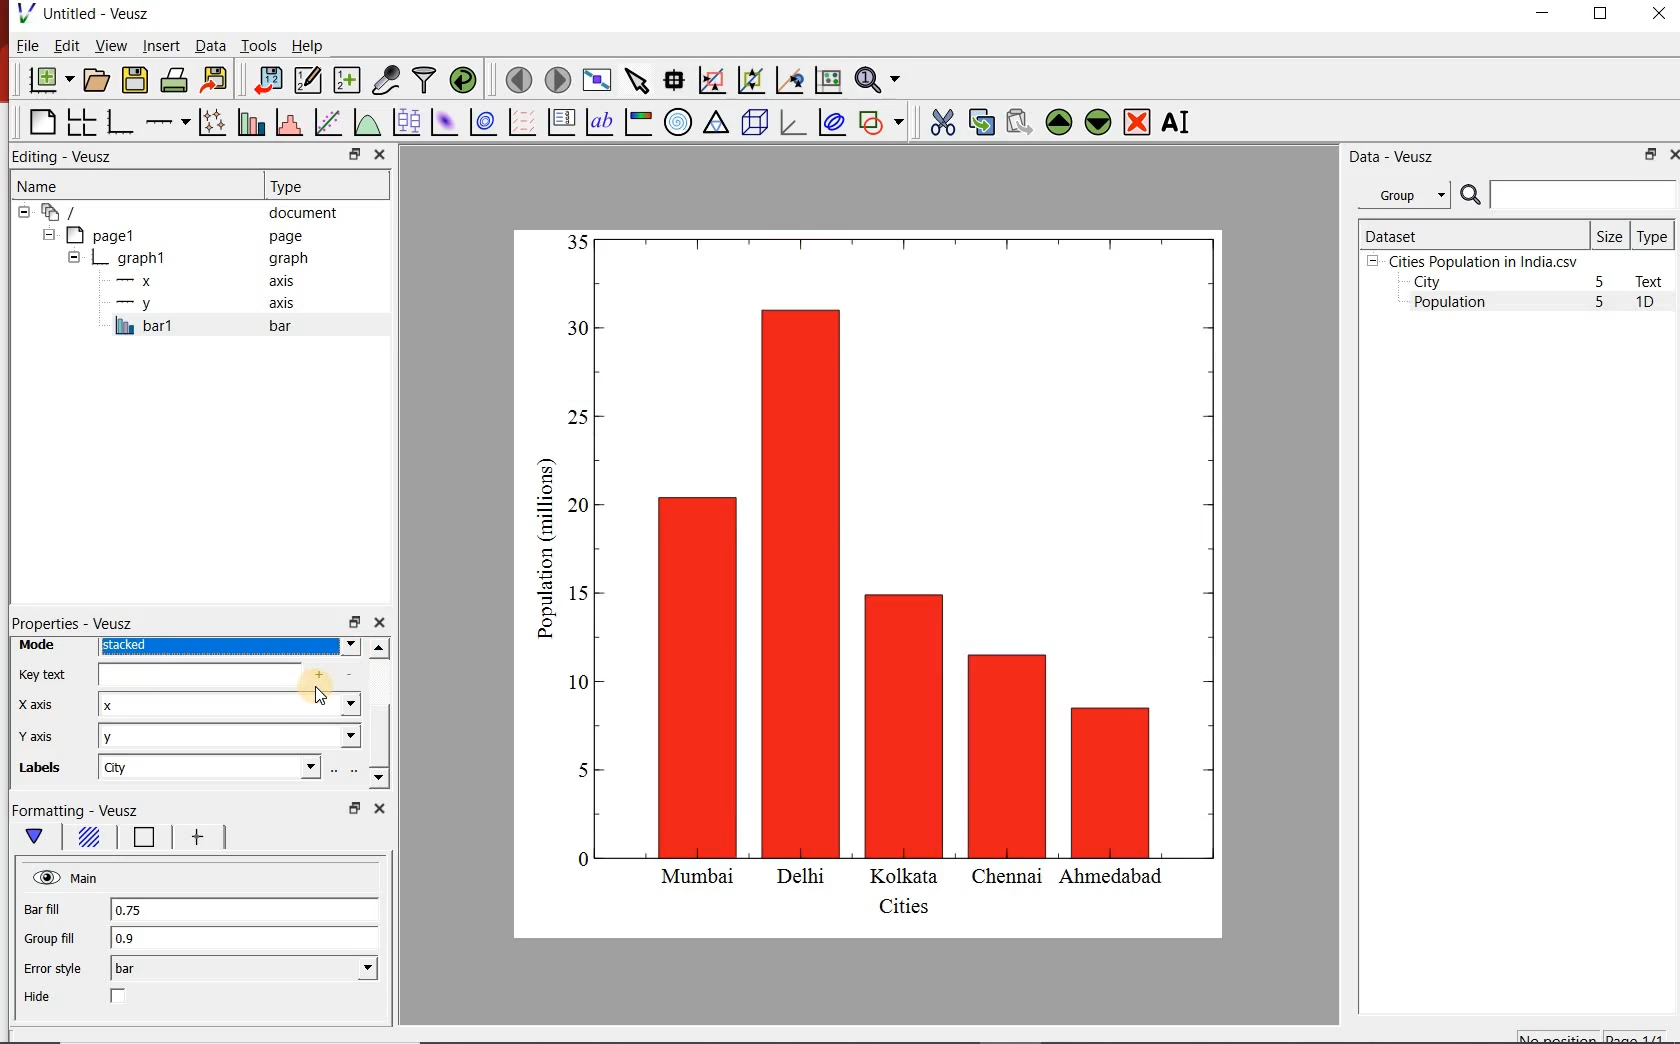  Describe the element at coordinates (1177, 122) in the screenshot. I see `renames the selected widget` at that location.